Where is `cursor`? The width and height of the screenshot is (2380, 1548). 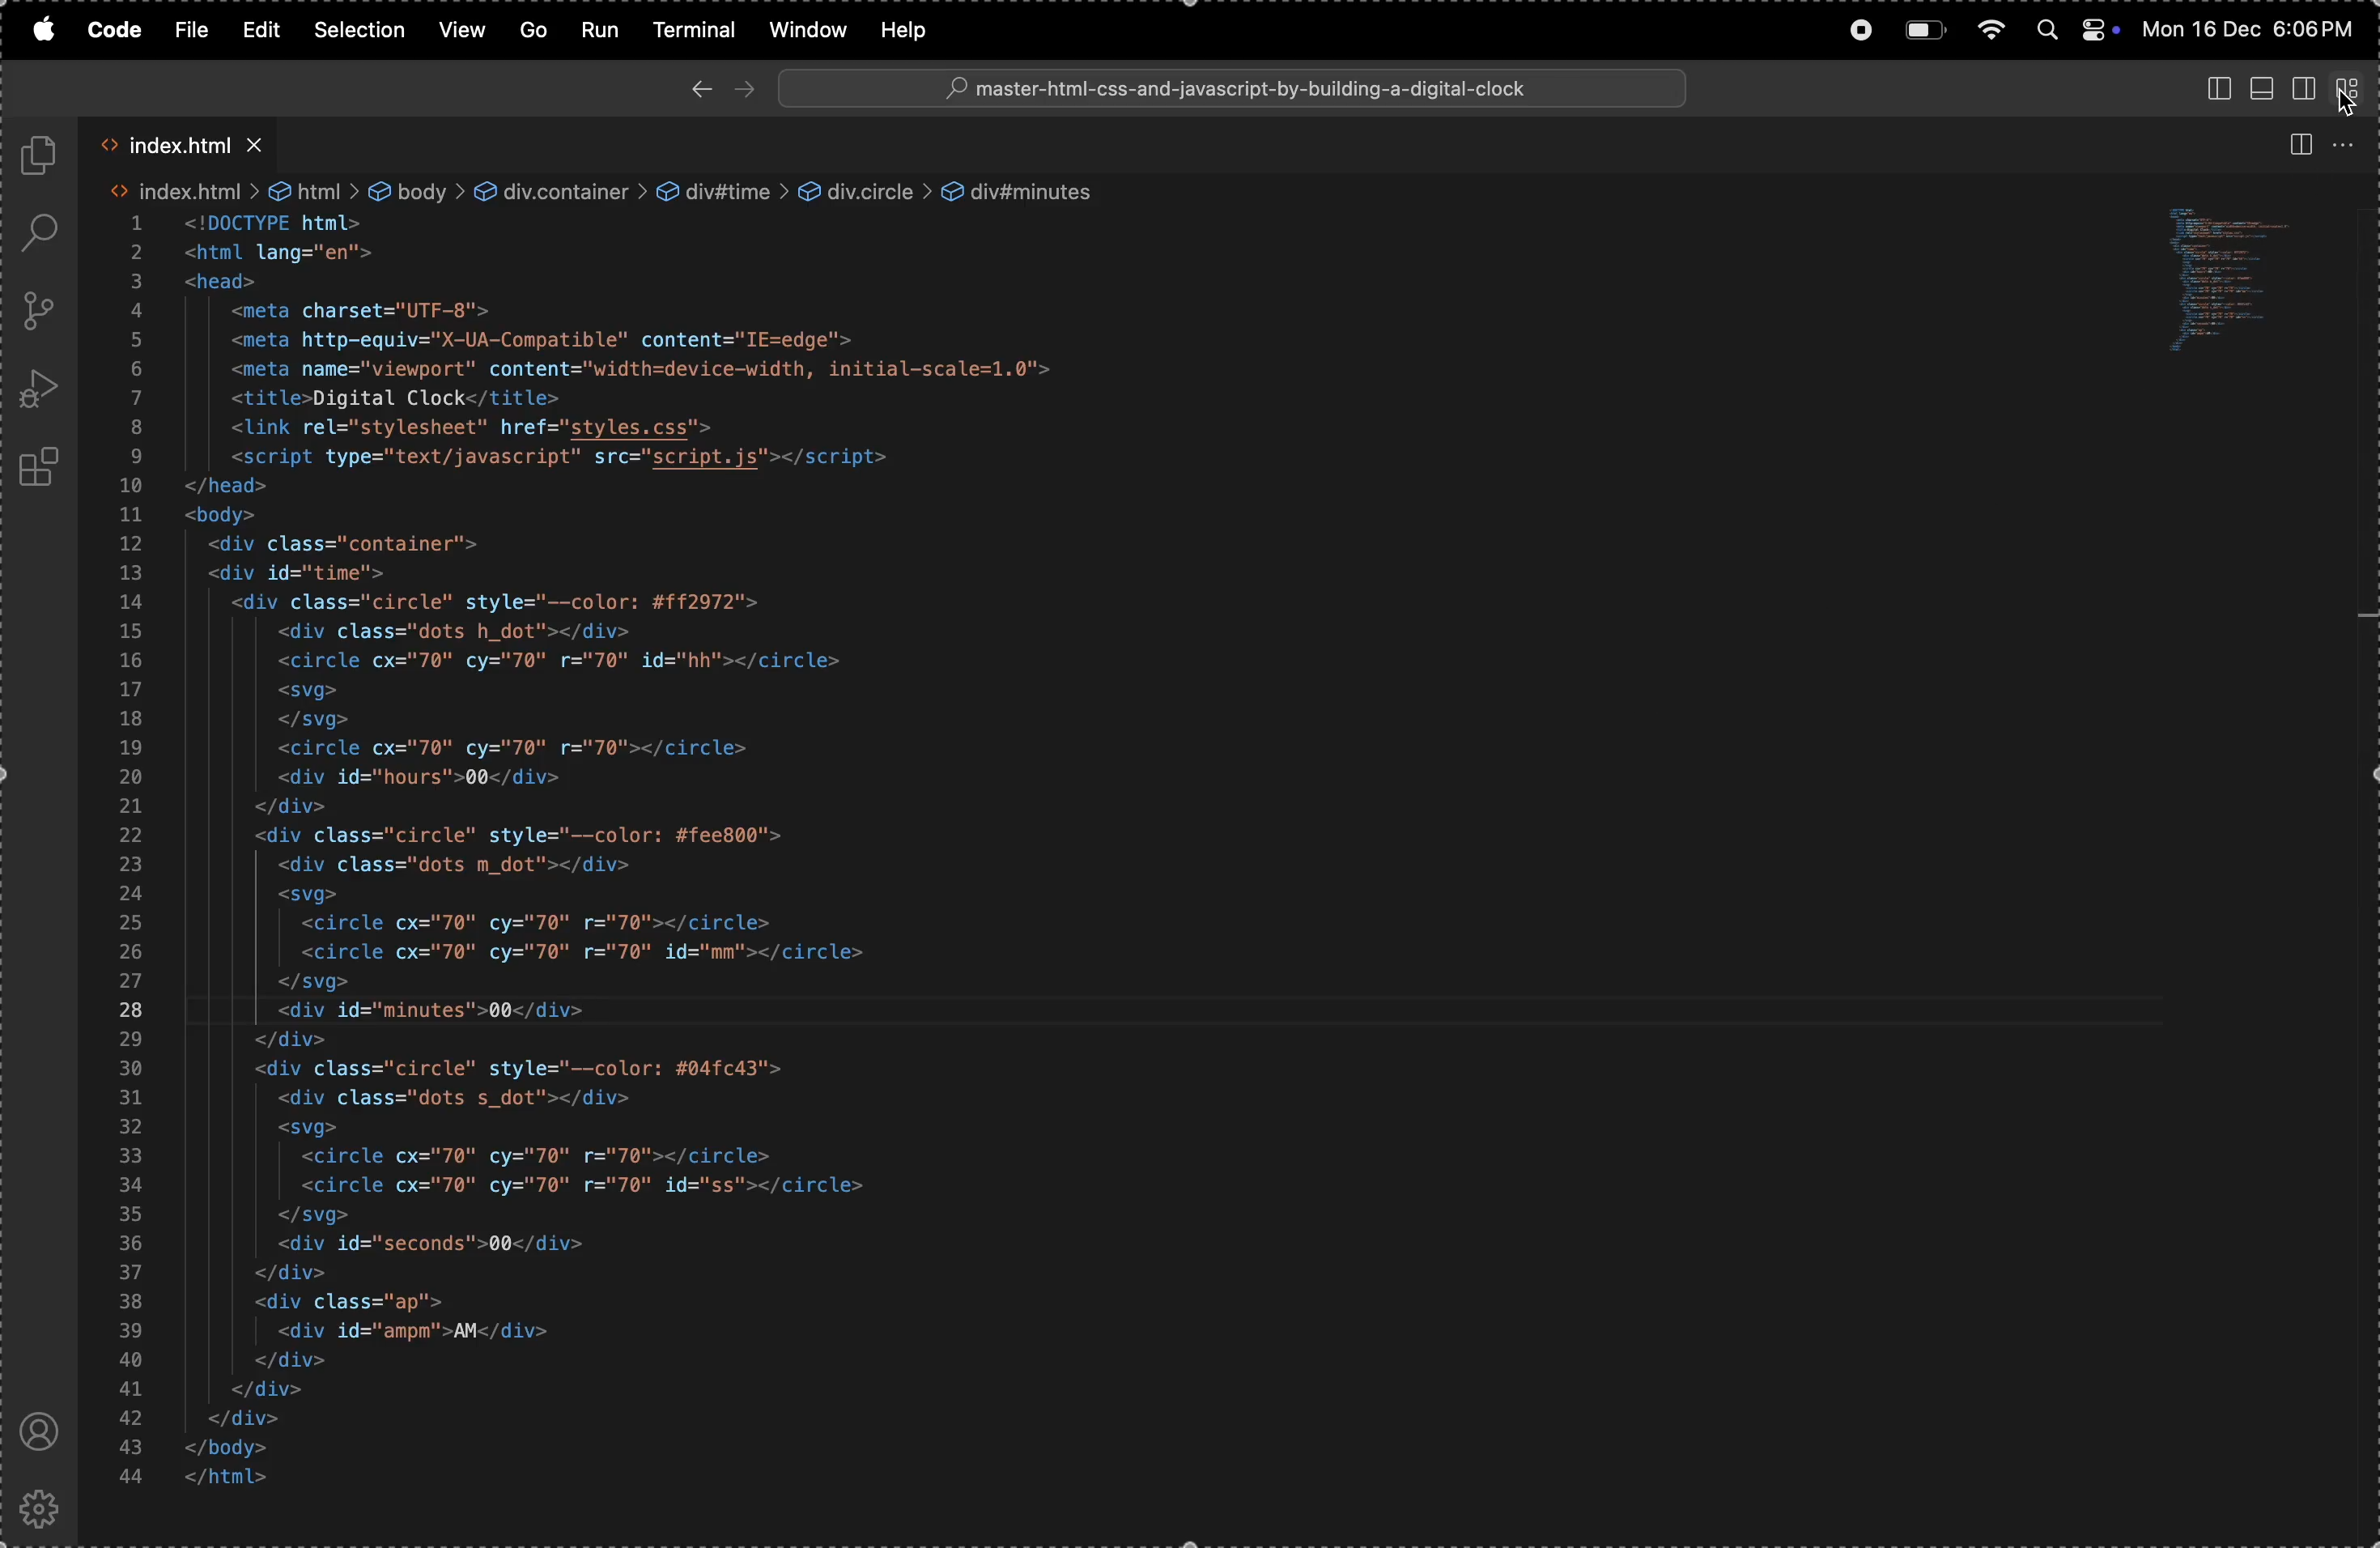 cursor is located at coordinates (2341, 103).